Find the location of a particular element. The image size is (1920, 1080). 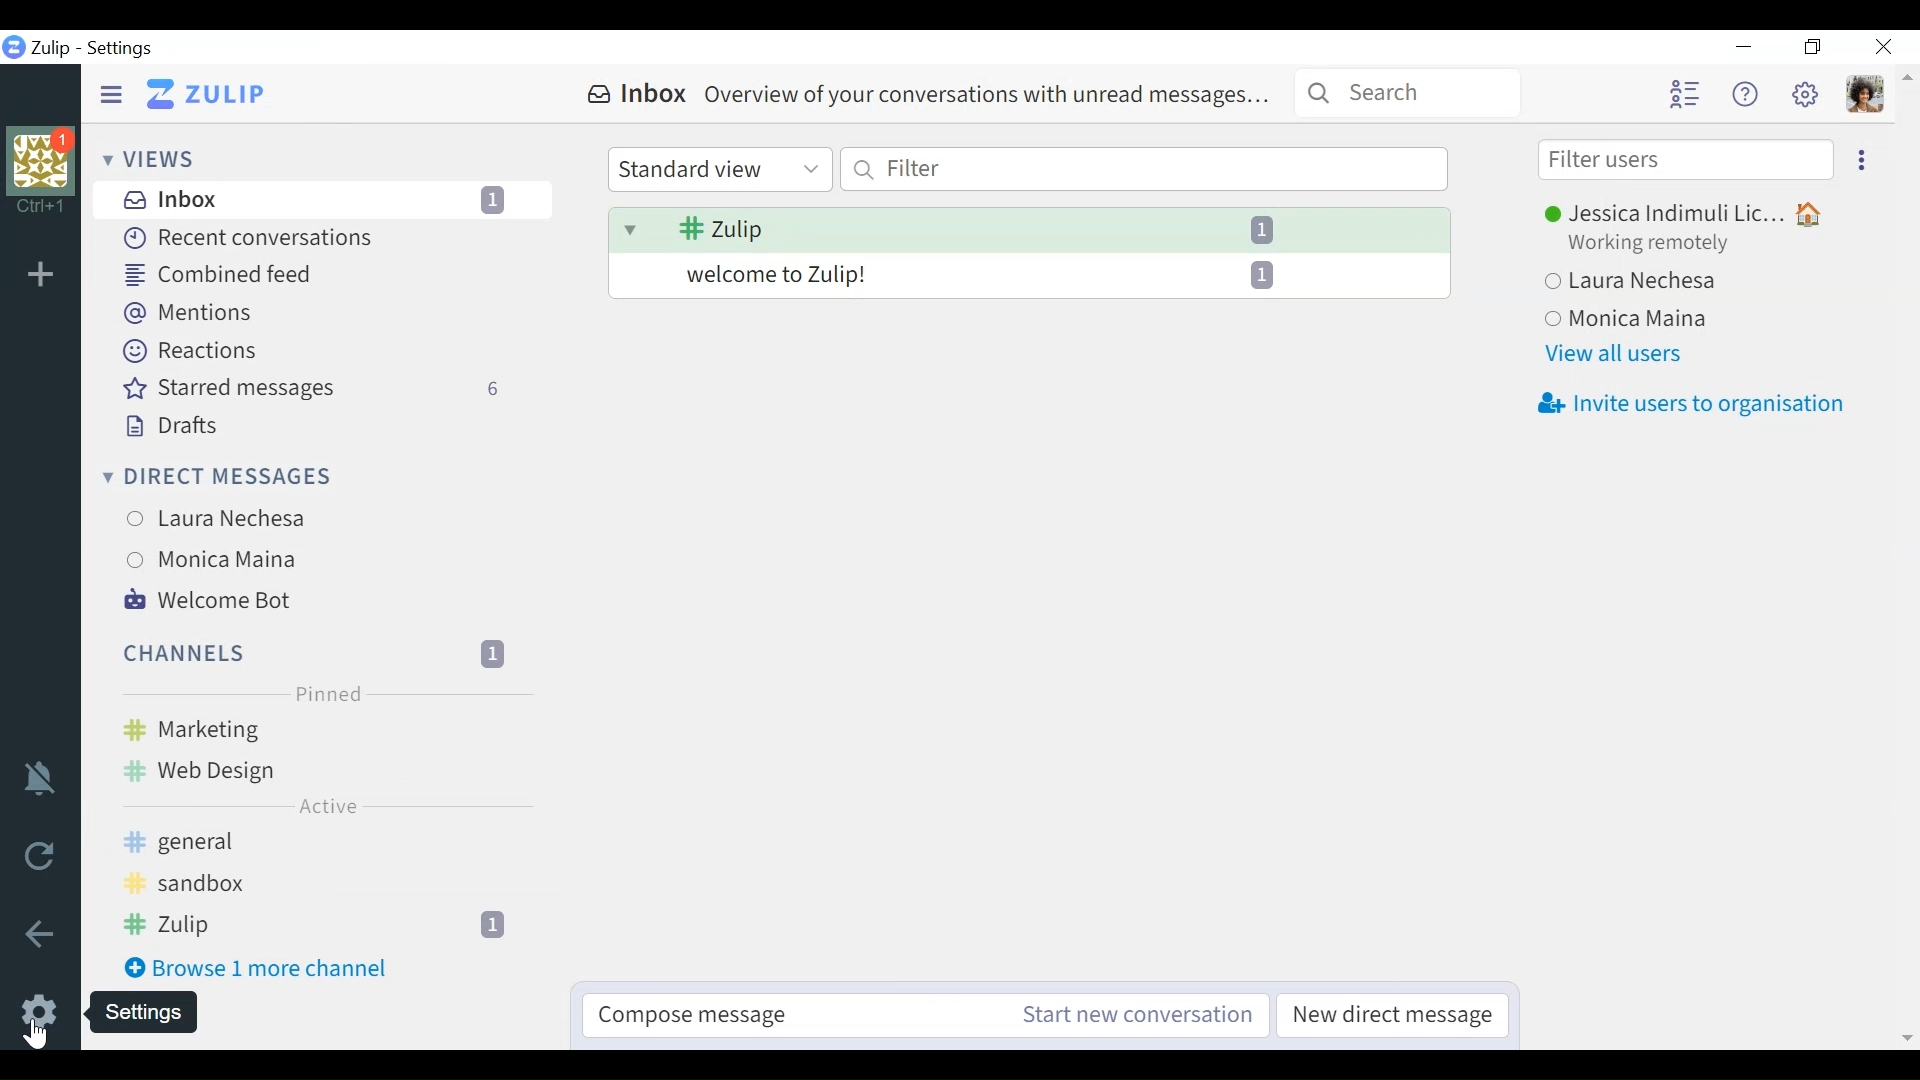

Filter users is located at coordinates (1684, 160).